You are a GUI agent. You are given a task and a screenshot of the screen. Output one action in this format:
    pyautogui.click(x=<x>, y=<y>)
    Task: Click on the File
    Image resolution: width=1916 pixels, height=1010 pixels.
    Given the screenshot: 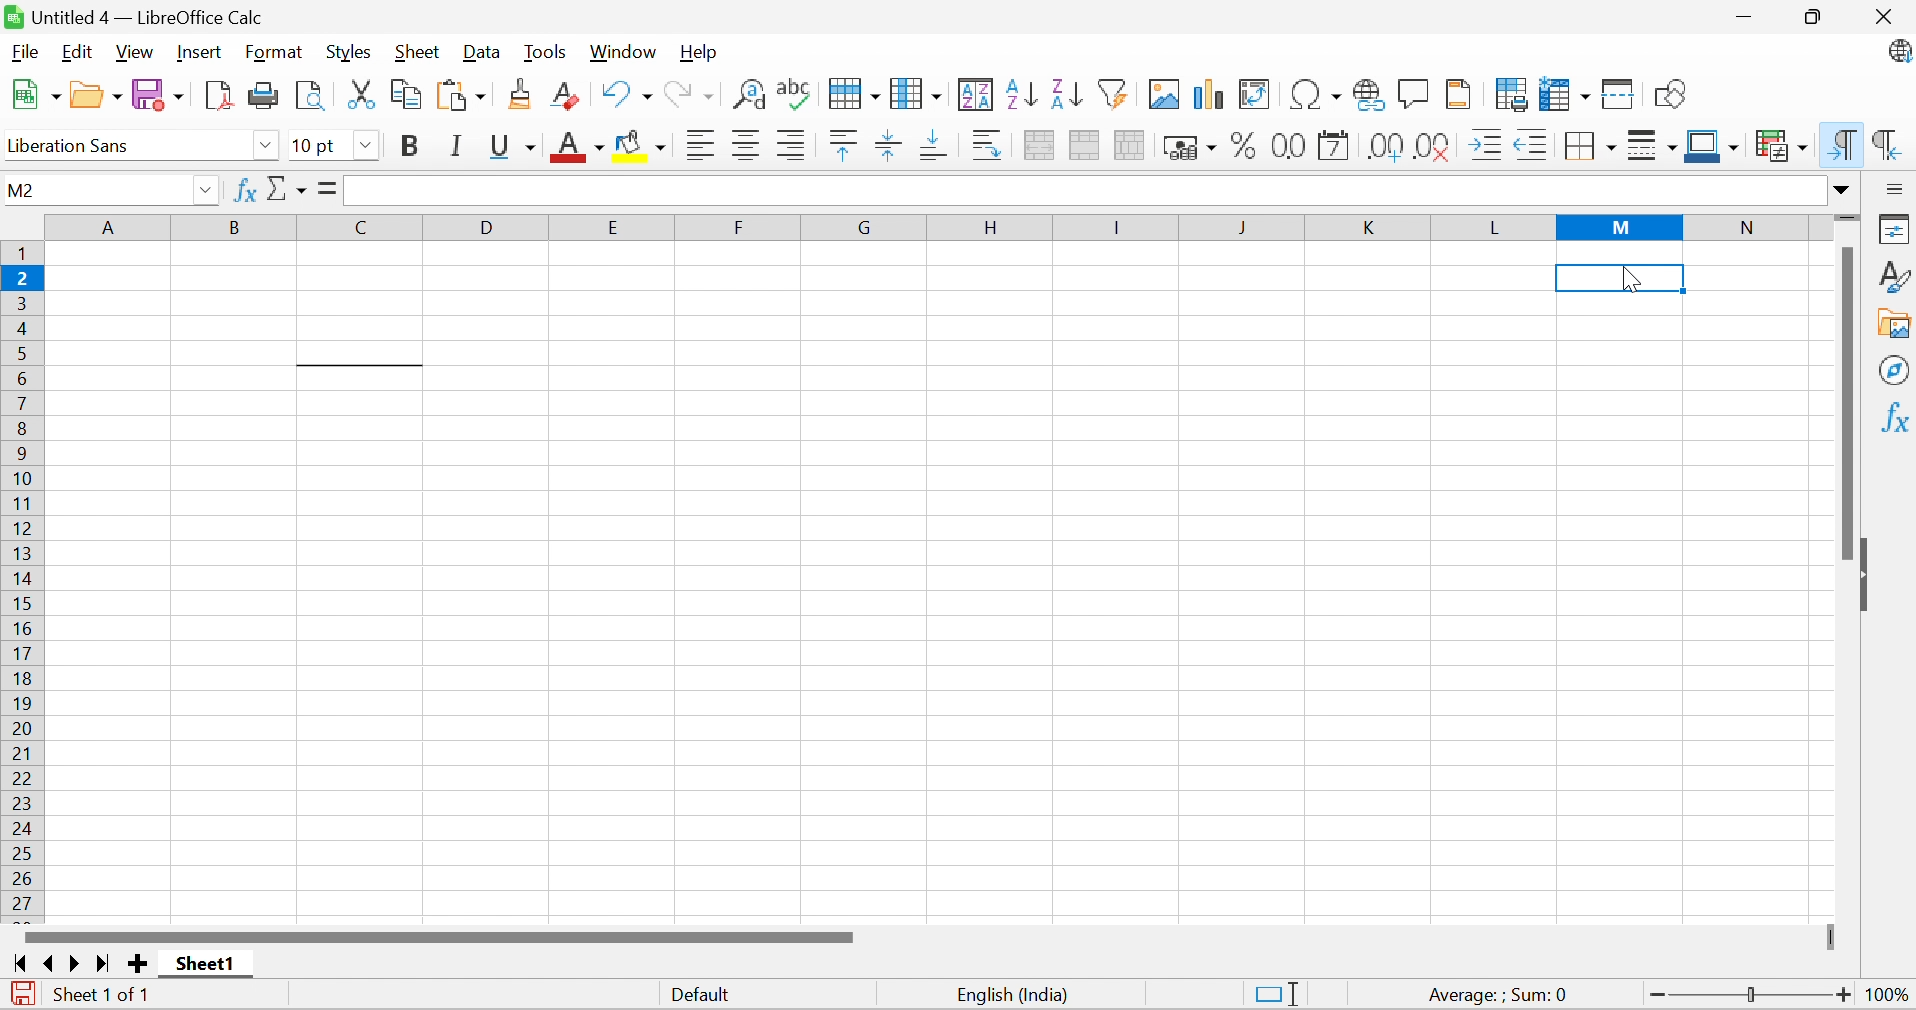 What is the action you would take?
    pyautogui.click(x=25, y=51)
    